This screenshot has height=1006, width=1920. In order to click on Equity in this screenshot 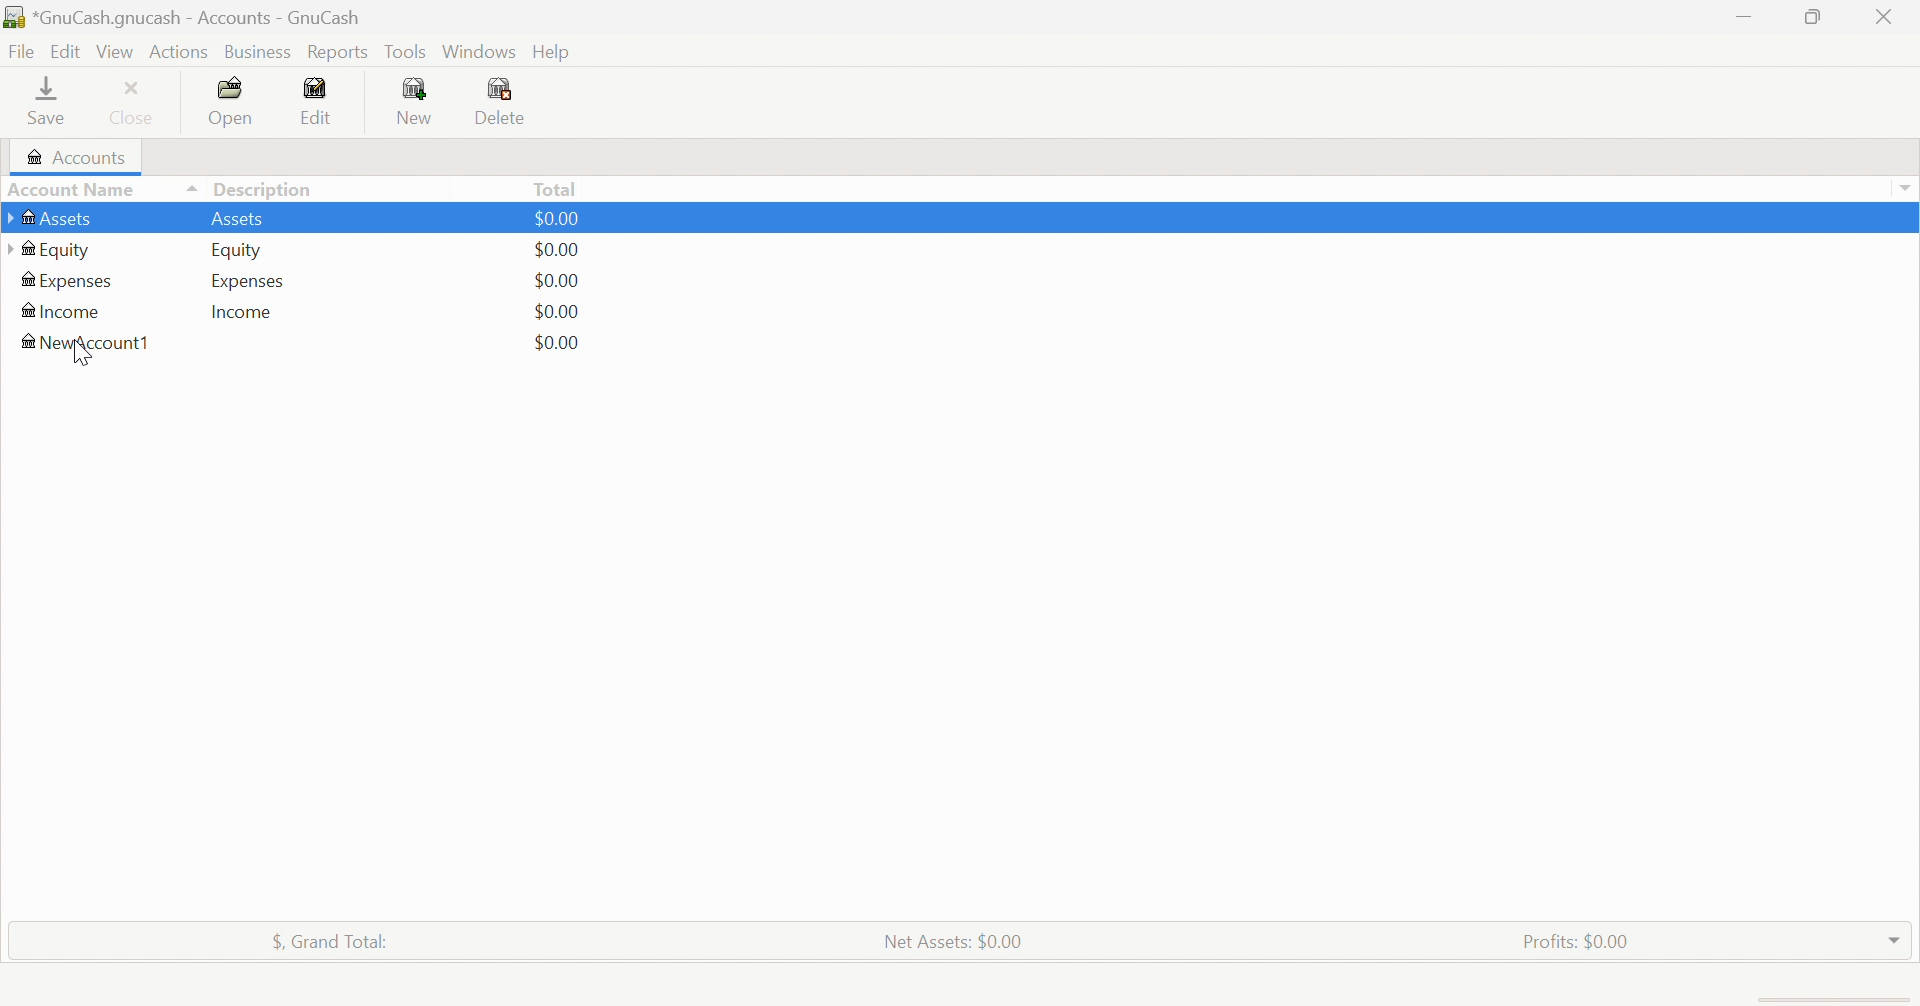, I will do `click(238, 251)`.